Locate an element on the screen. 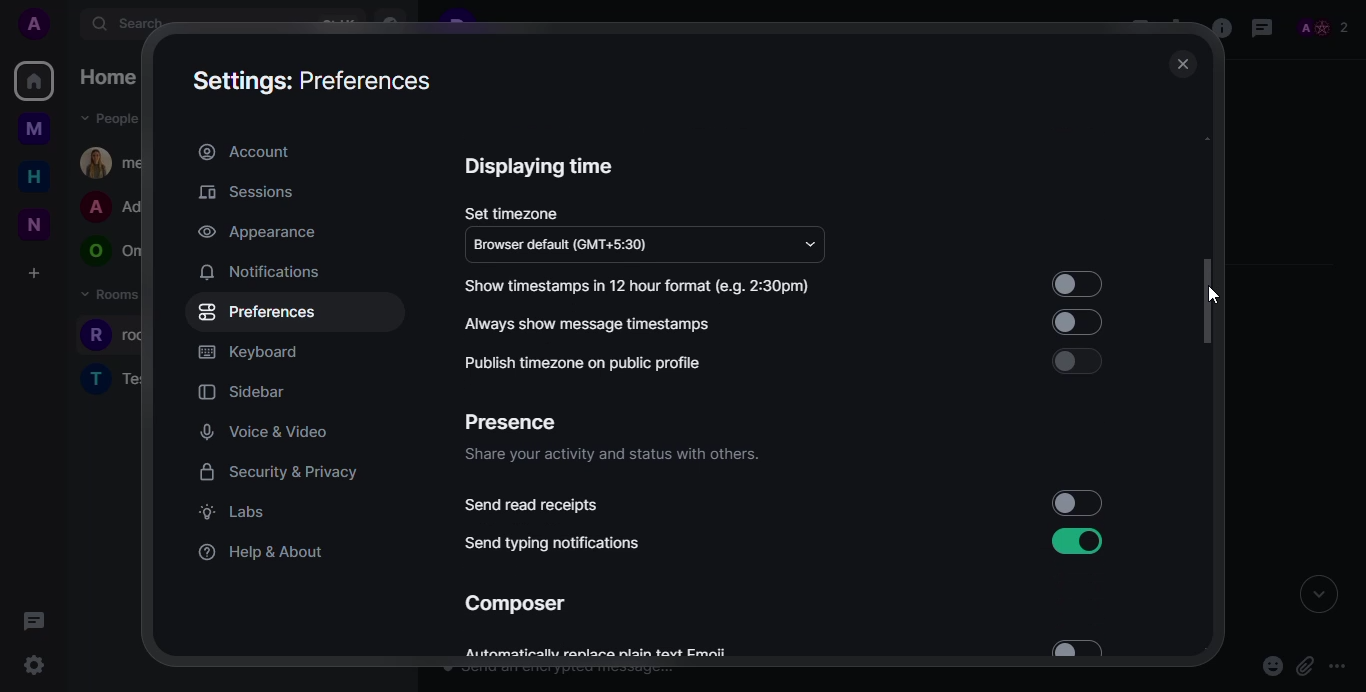  create a space is located at coordinates (33, 272).